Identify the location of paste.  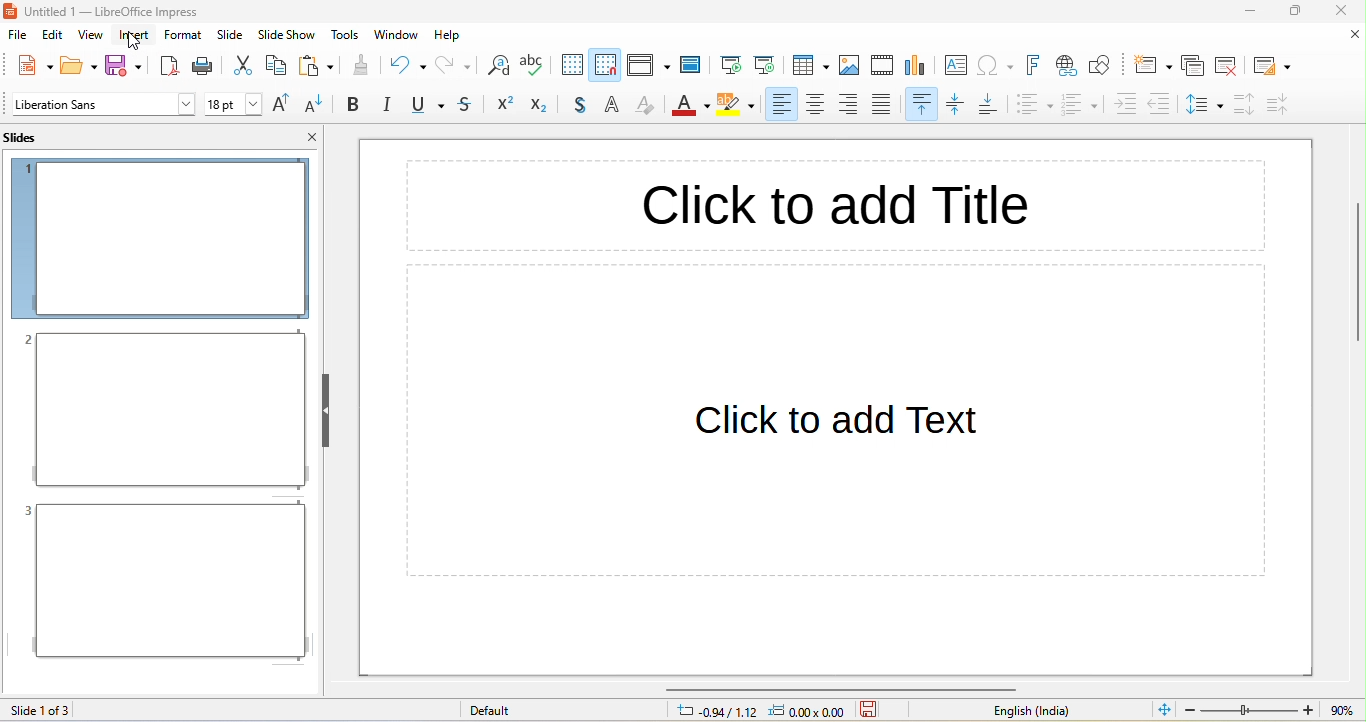
(316, 65).